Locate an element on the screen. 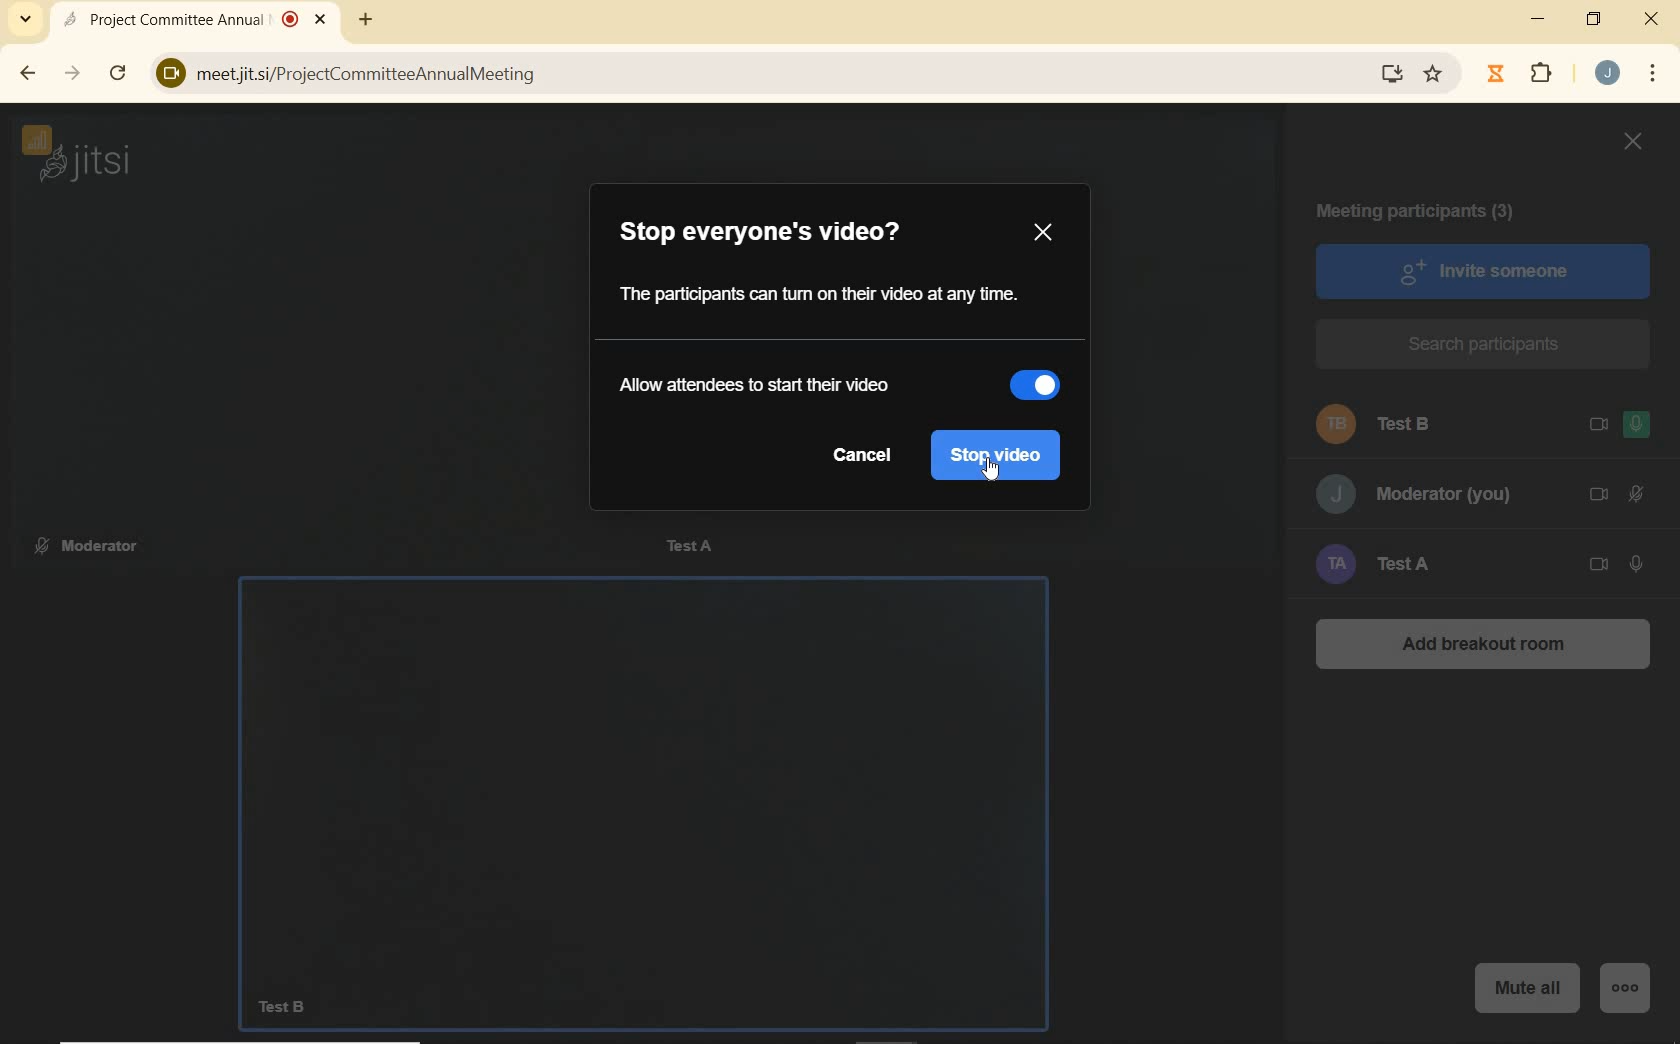 This screenshot has height=1044, width=1680. RELOAD is located at coordinates (118, 72).